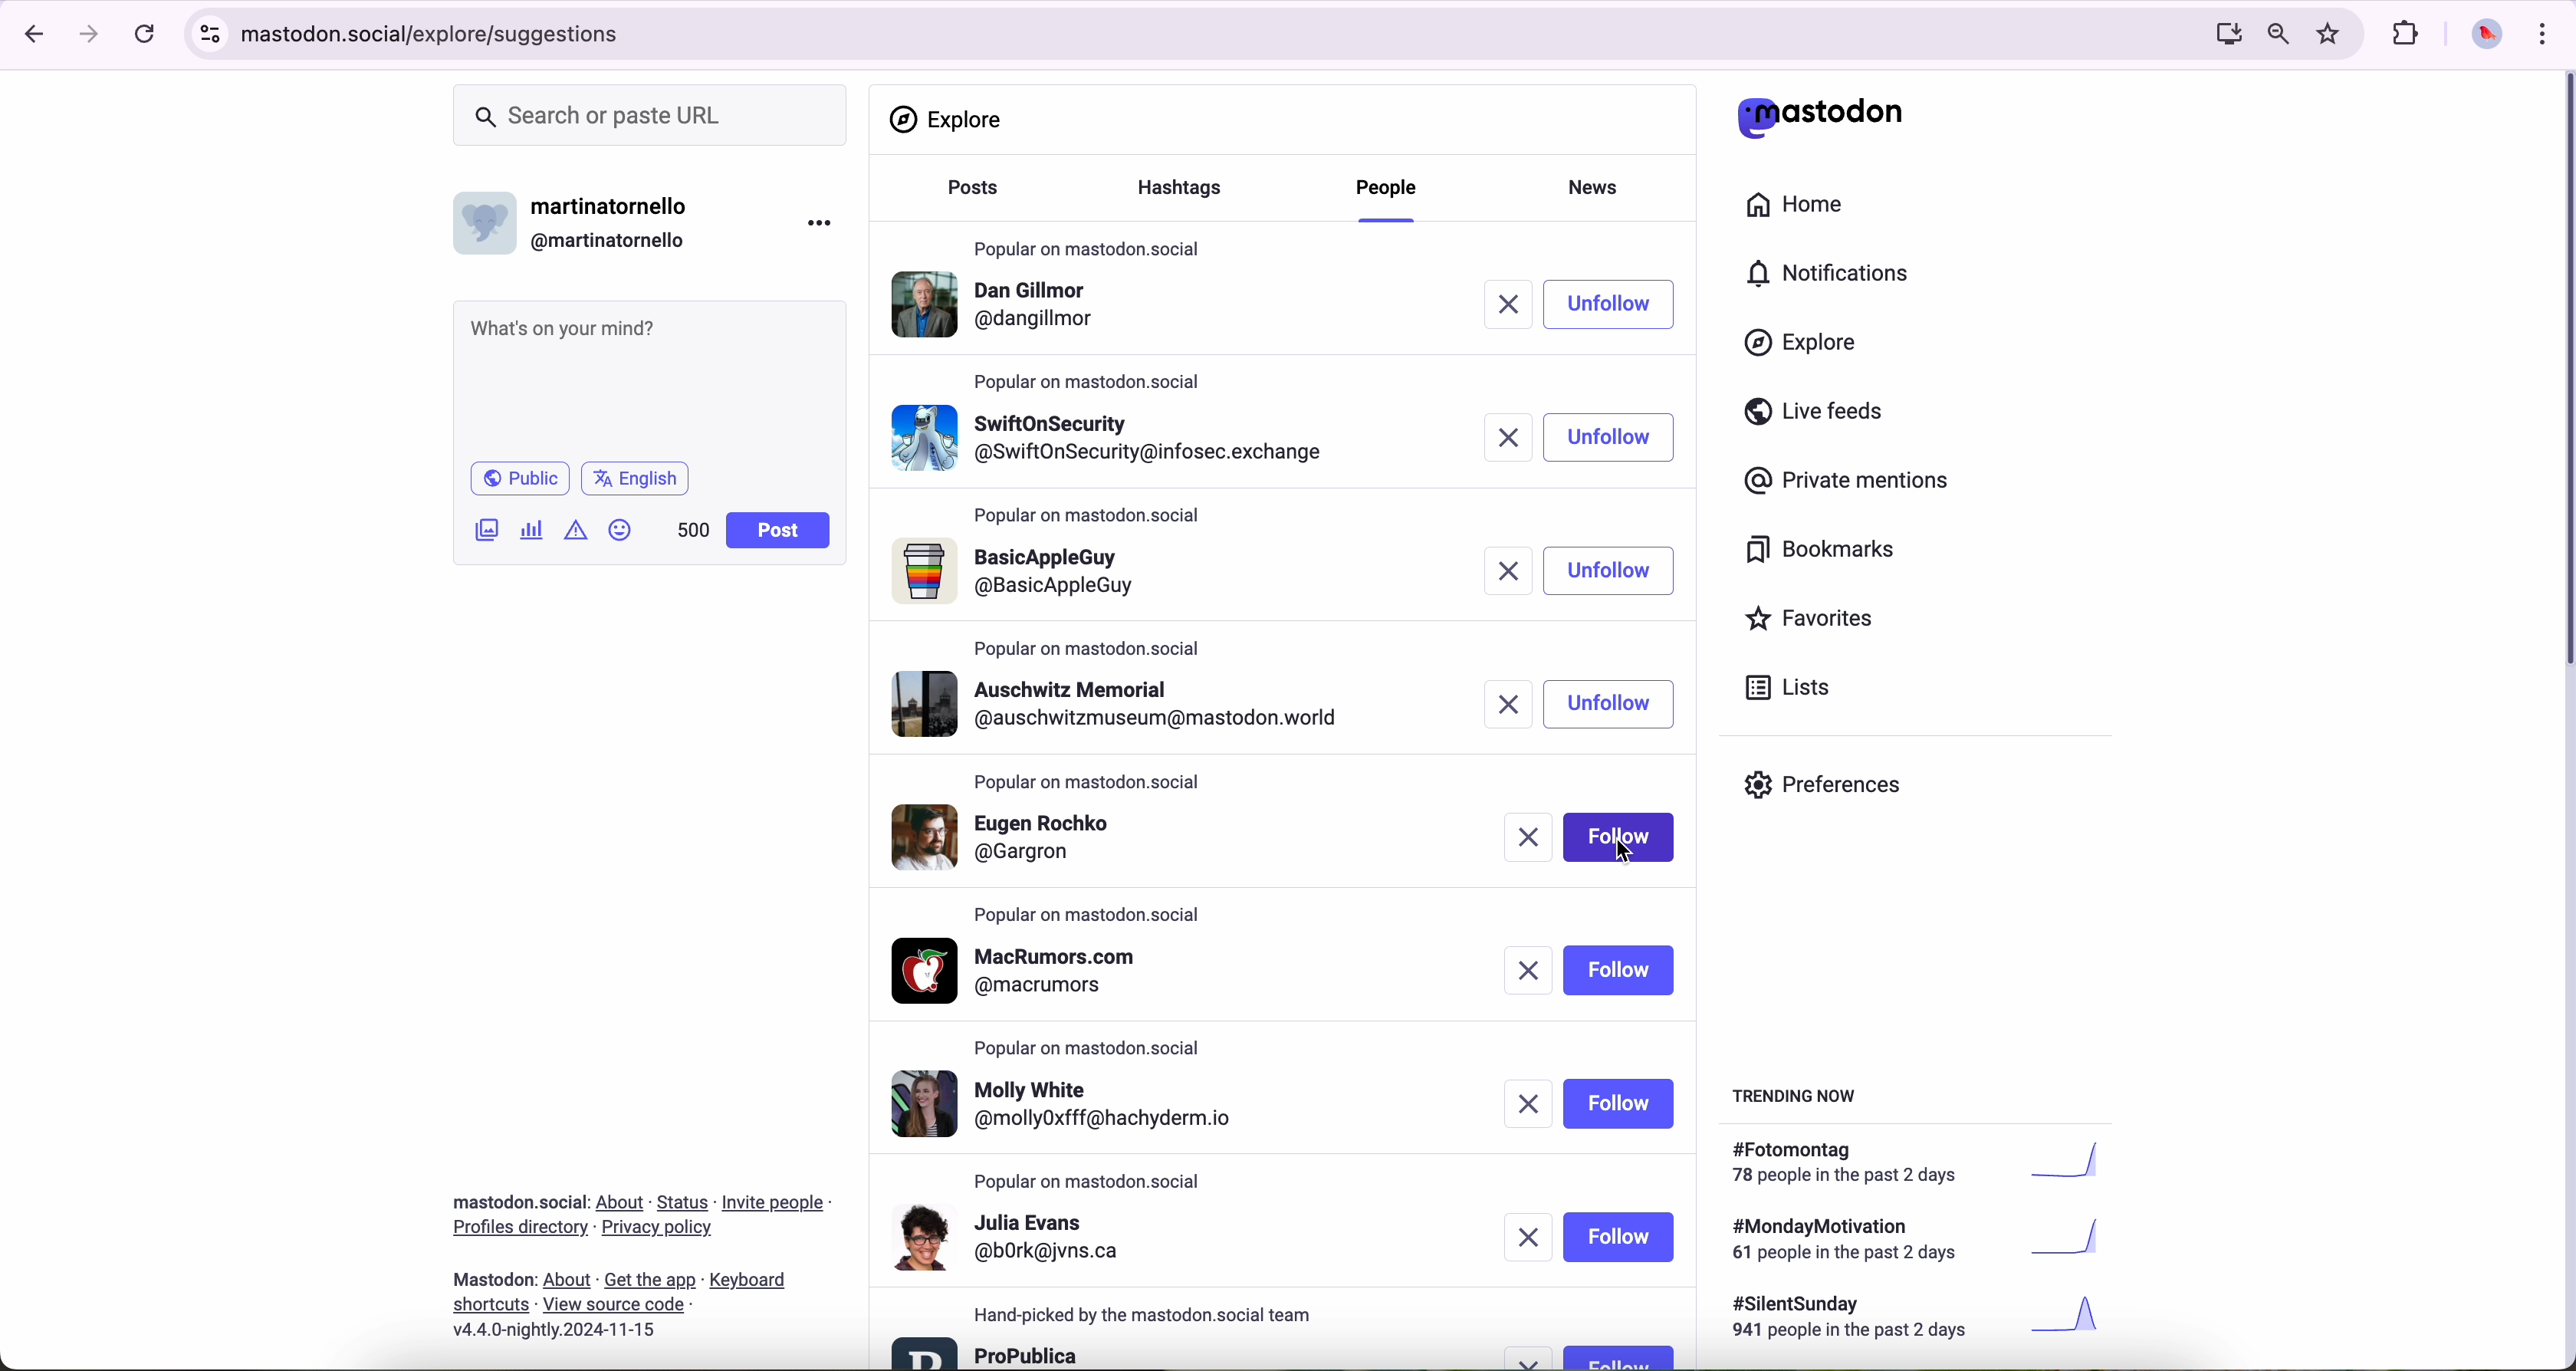 Image resolution: width=2576 pixels, height=1371 pixels. Describe the element at coordinates (950, 119) in the screenshot. I see `explore section` at that location.